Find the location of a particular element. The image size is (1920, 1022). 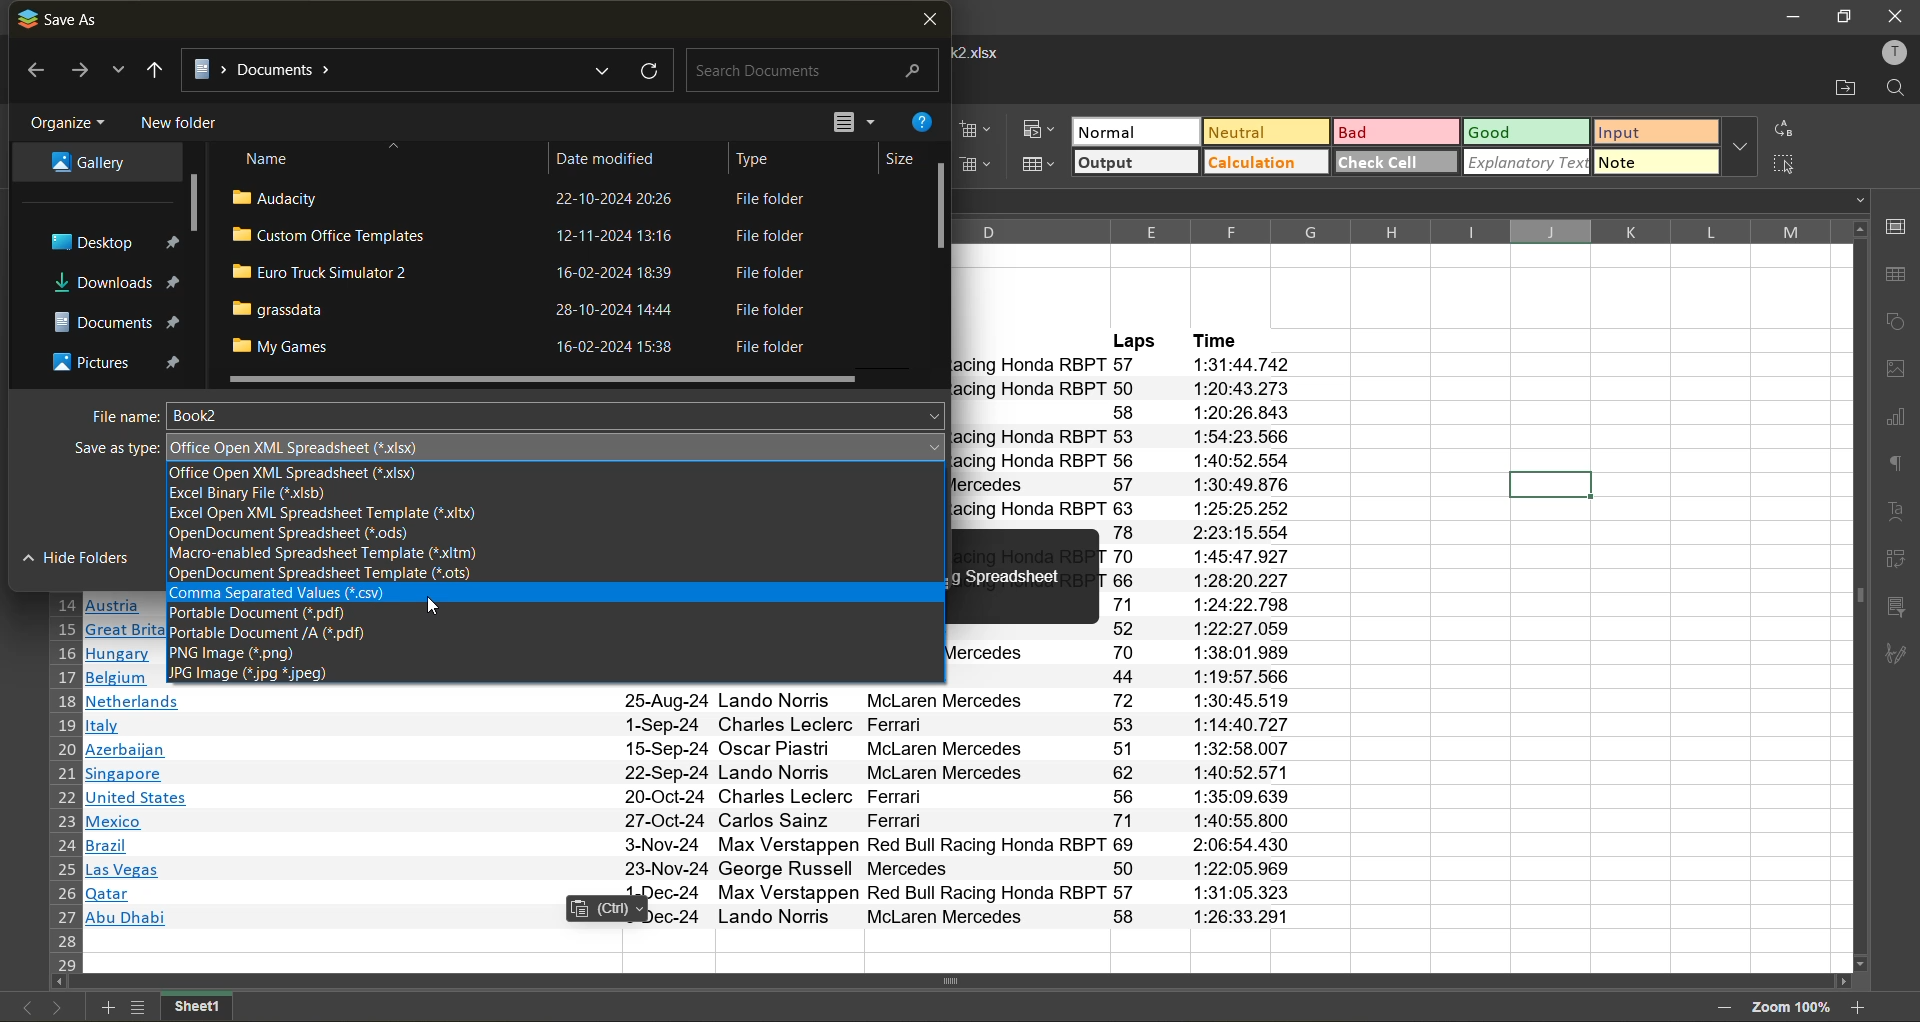

text info is located at coordinates (694, 916).